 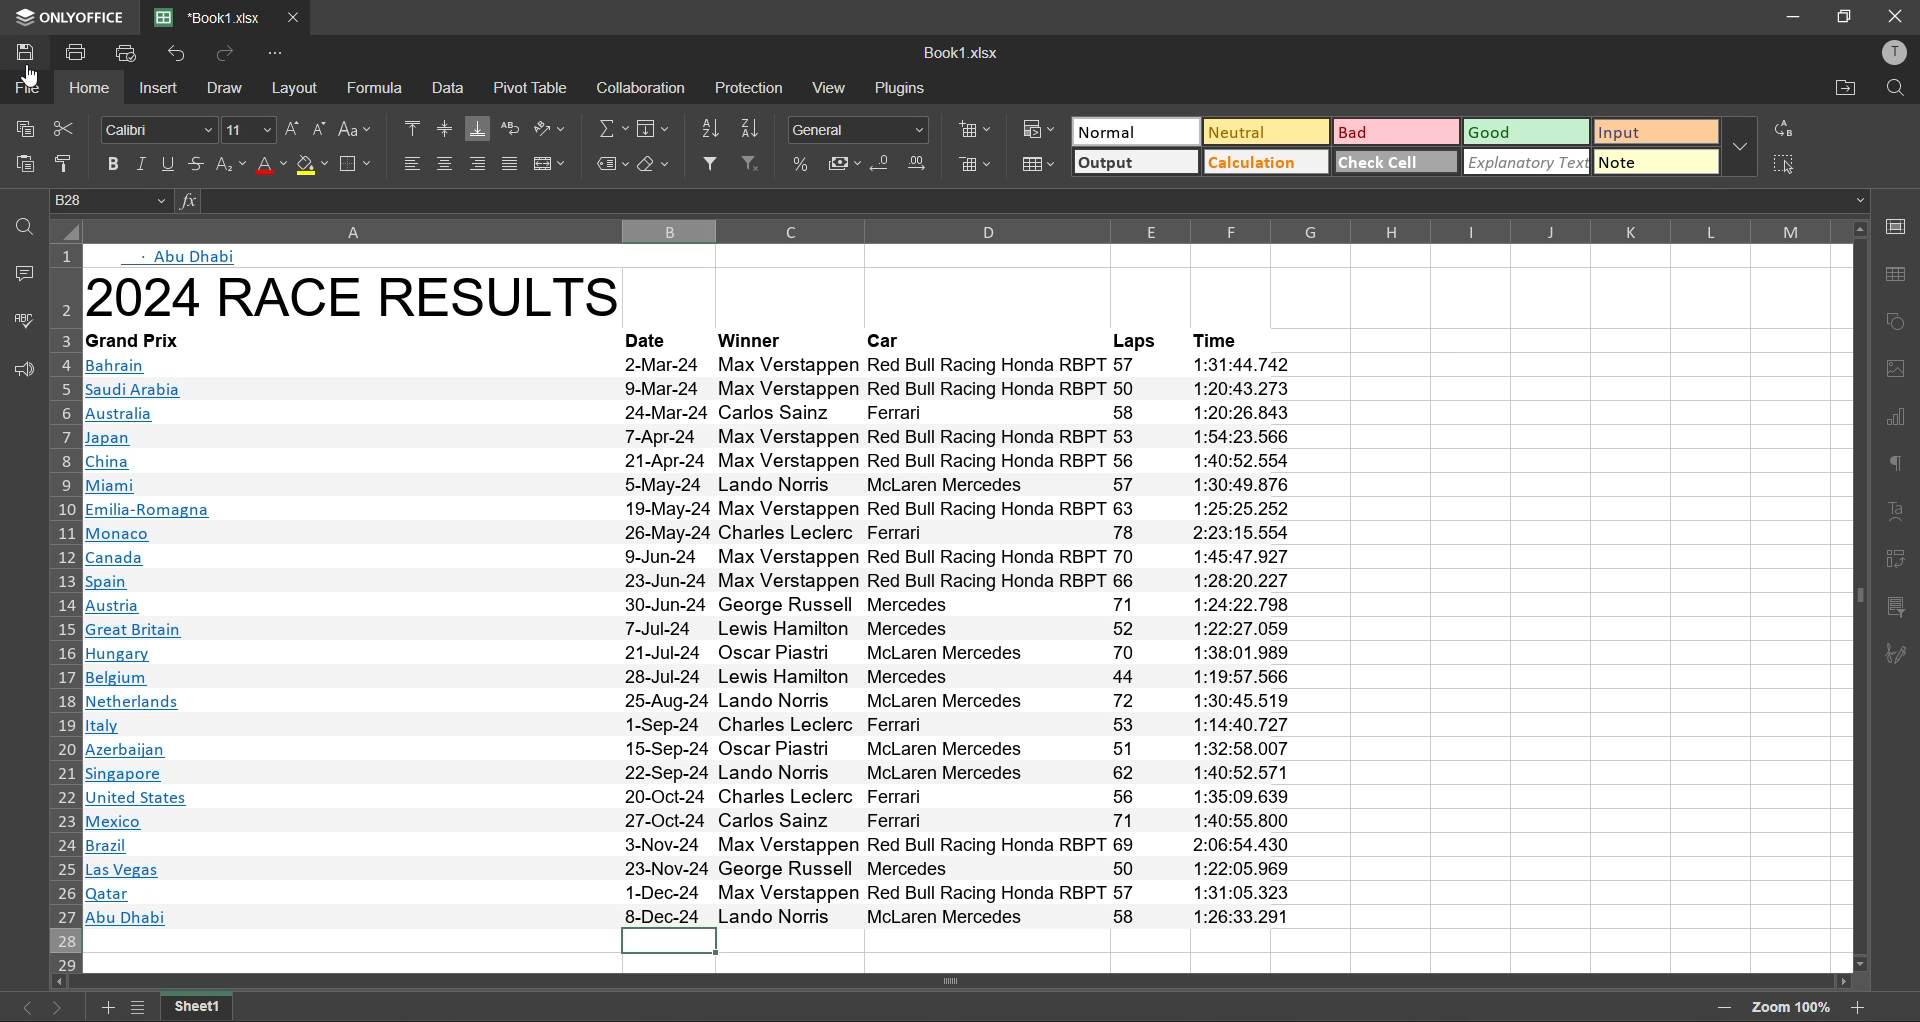 What do you see at coordinates (277, 54) in the screenshot?
I see `customize quick access toolbar` at bounding box center [277, 54].